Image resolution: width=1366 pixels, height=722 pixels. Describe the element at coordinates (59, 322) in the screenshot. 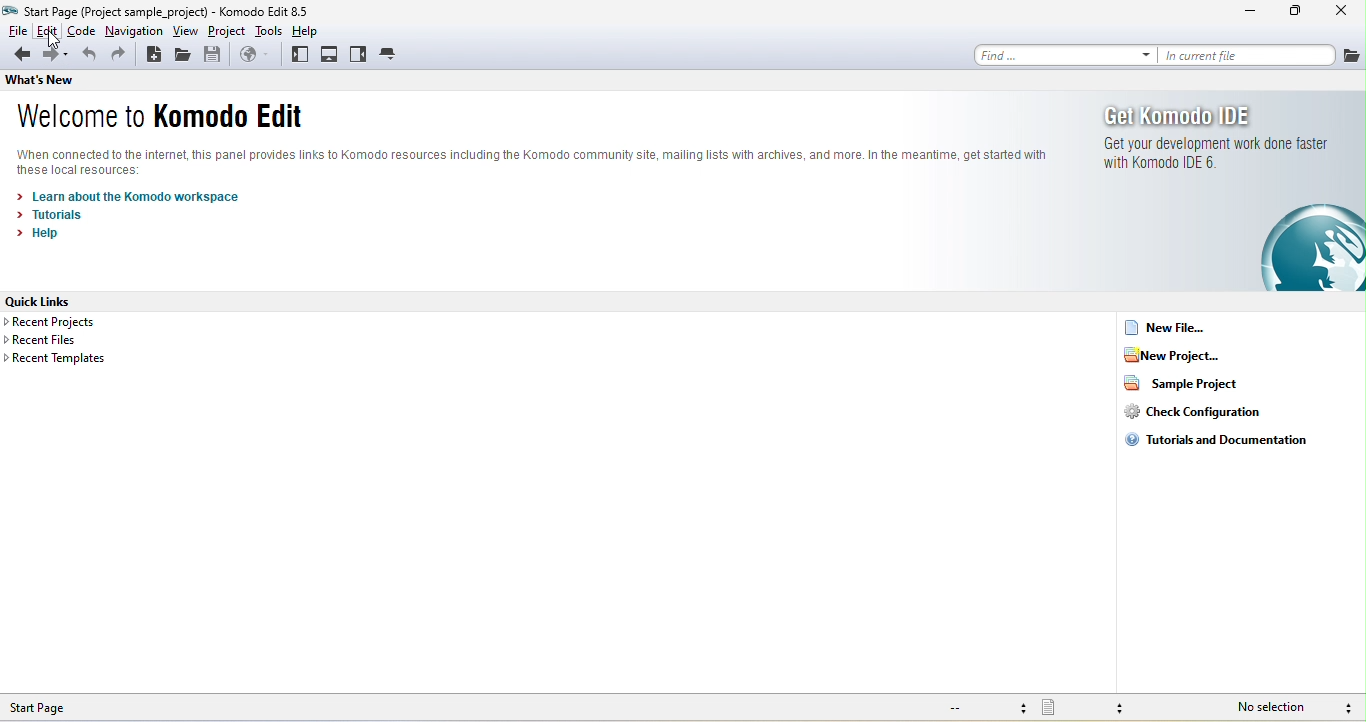

I see `recent projects` at that location.